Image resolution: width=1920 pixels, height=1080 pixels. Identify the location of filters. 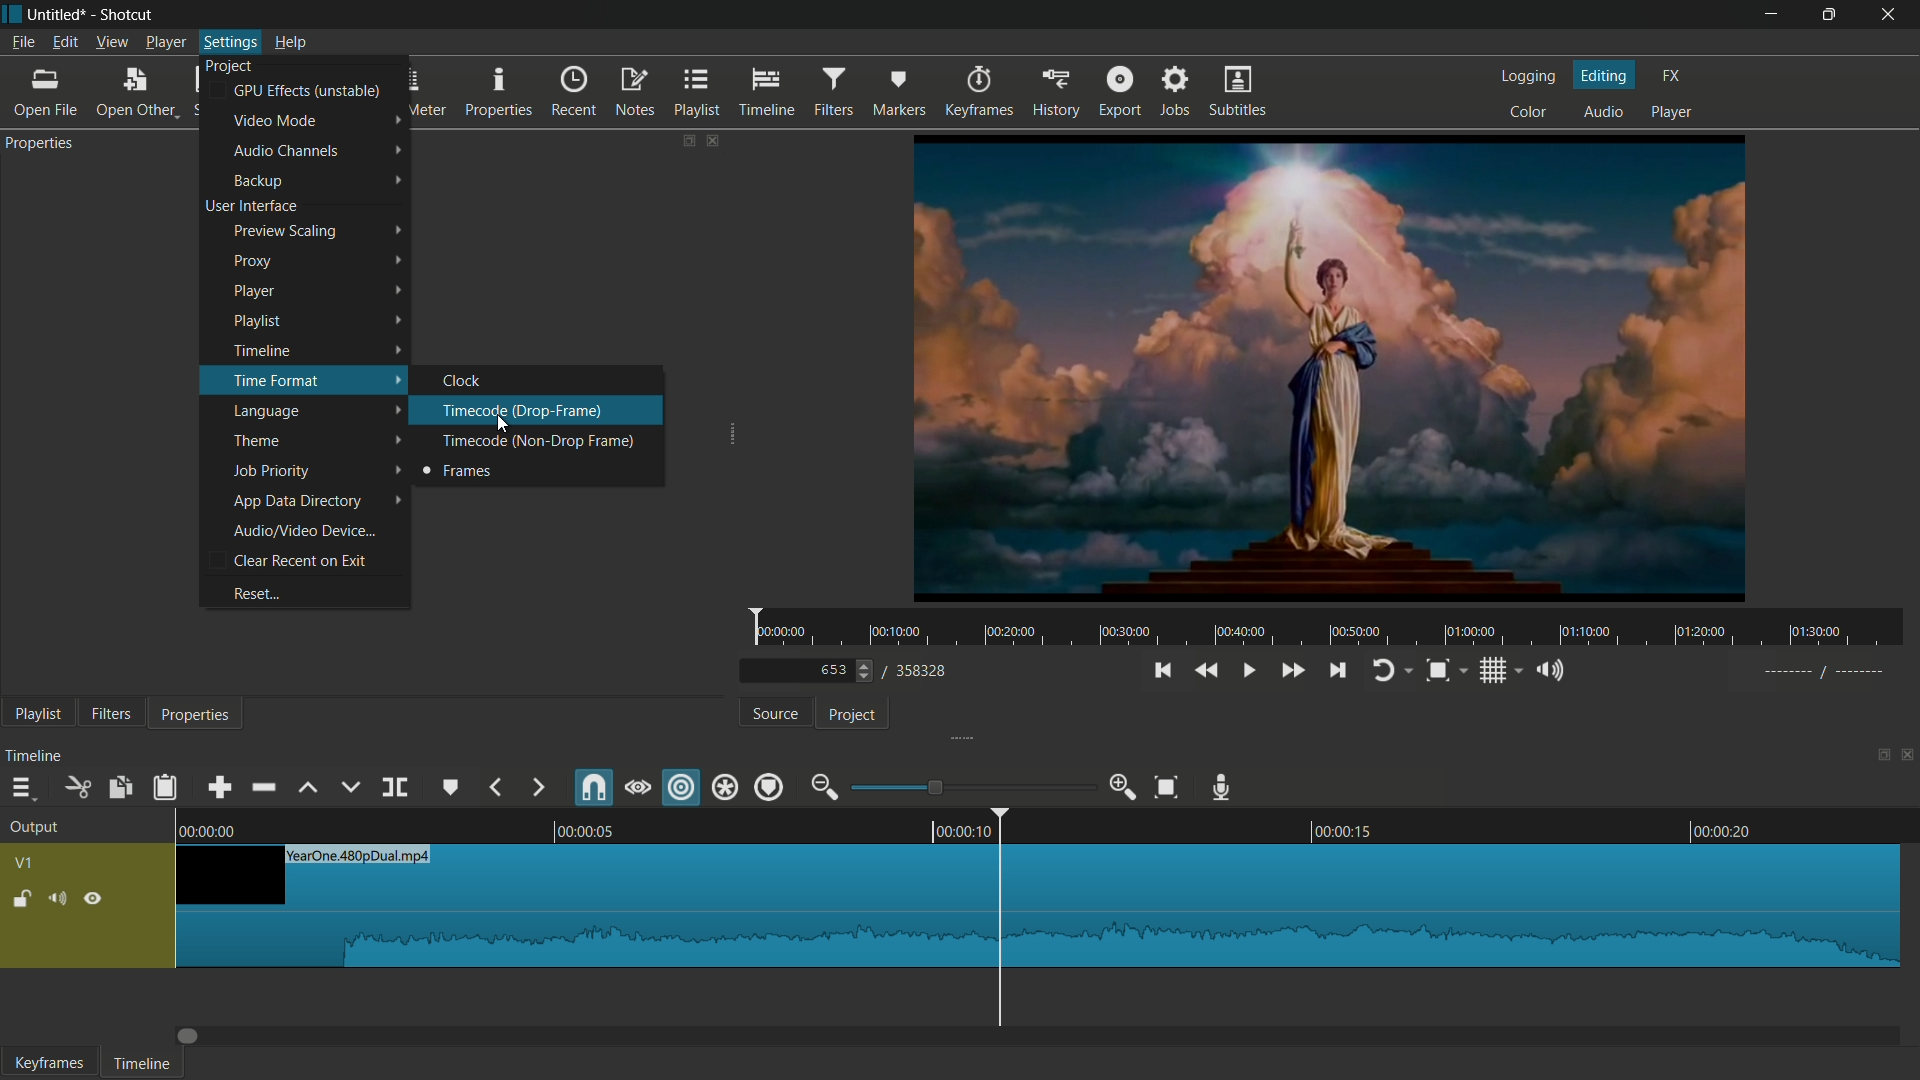
(830, 90).